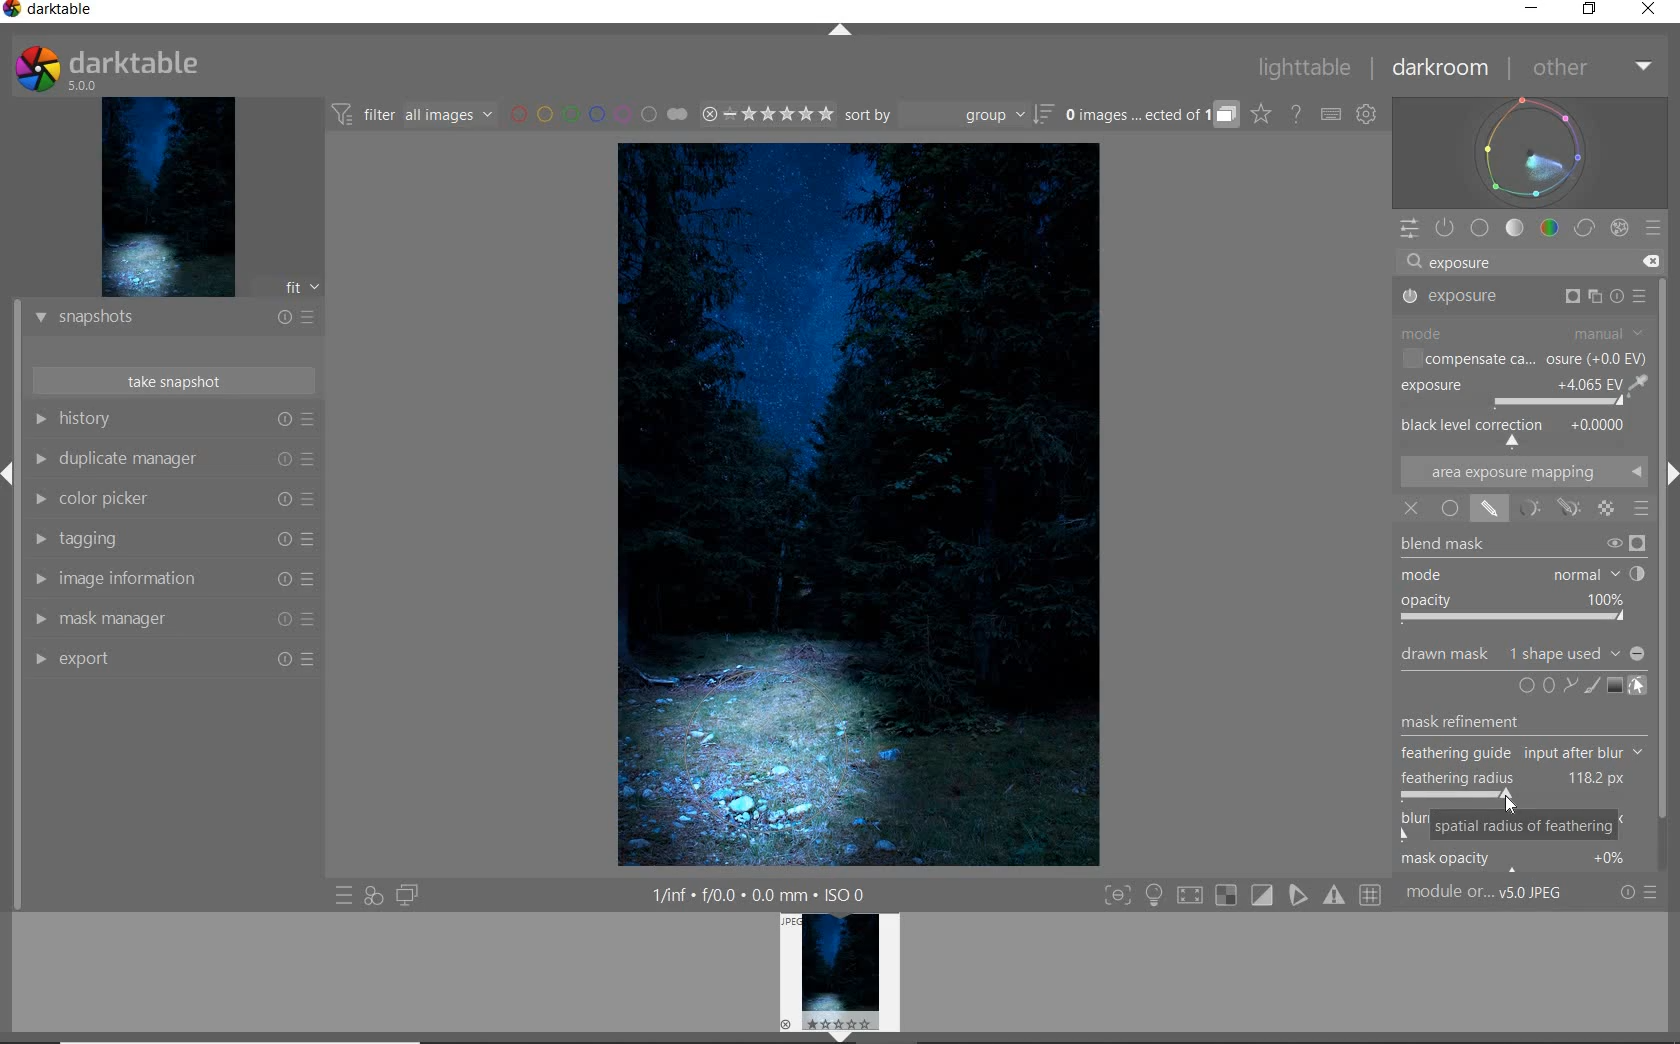  I want to click on EFFECT, so click(1620, 229).